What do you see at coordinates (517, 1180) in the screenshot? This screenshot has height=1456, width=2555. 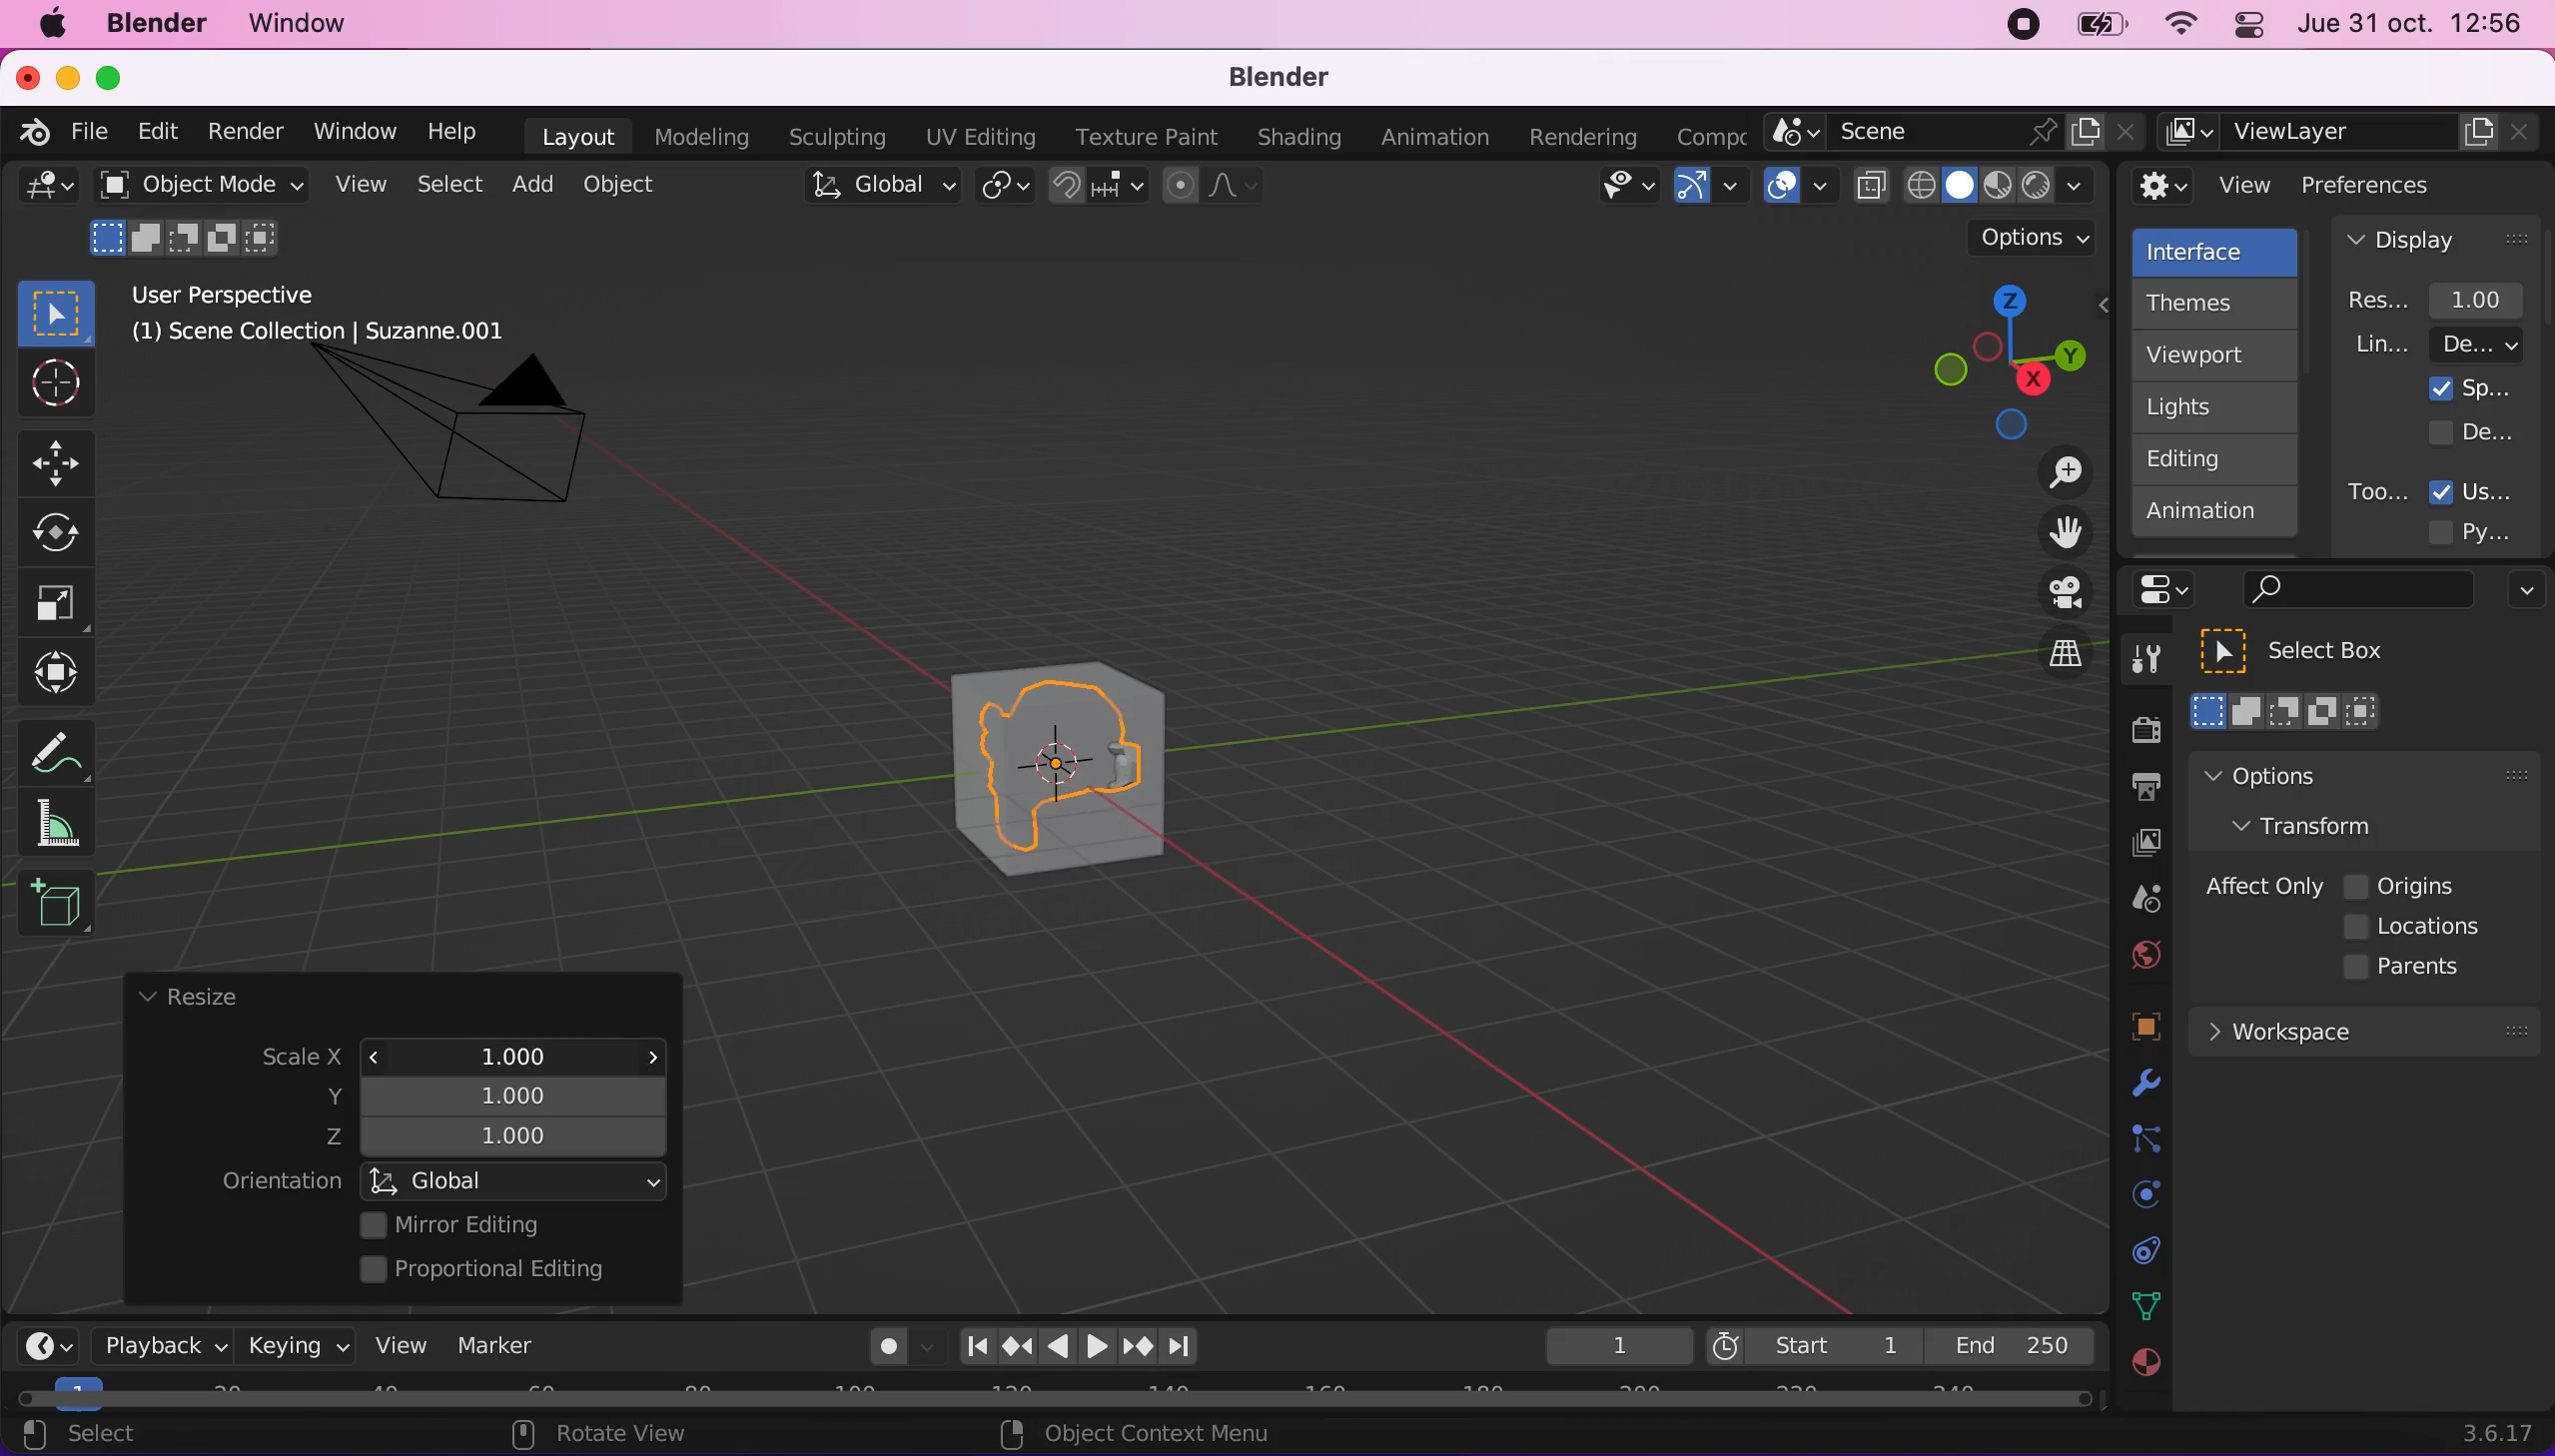 I see `global` at bounding box center [517, 1180].